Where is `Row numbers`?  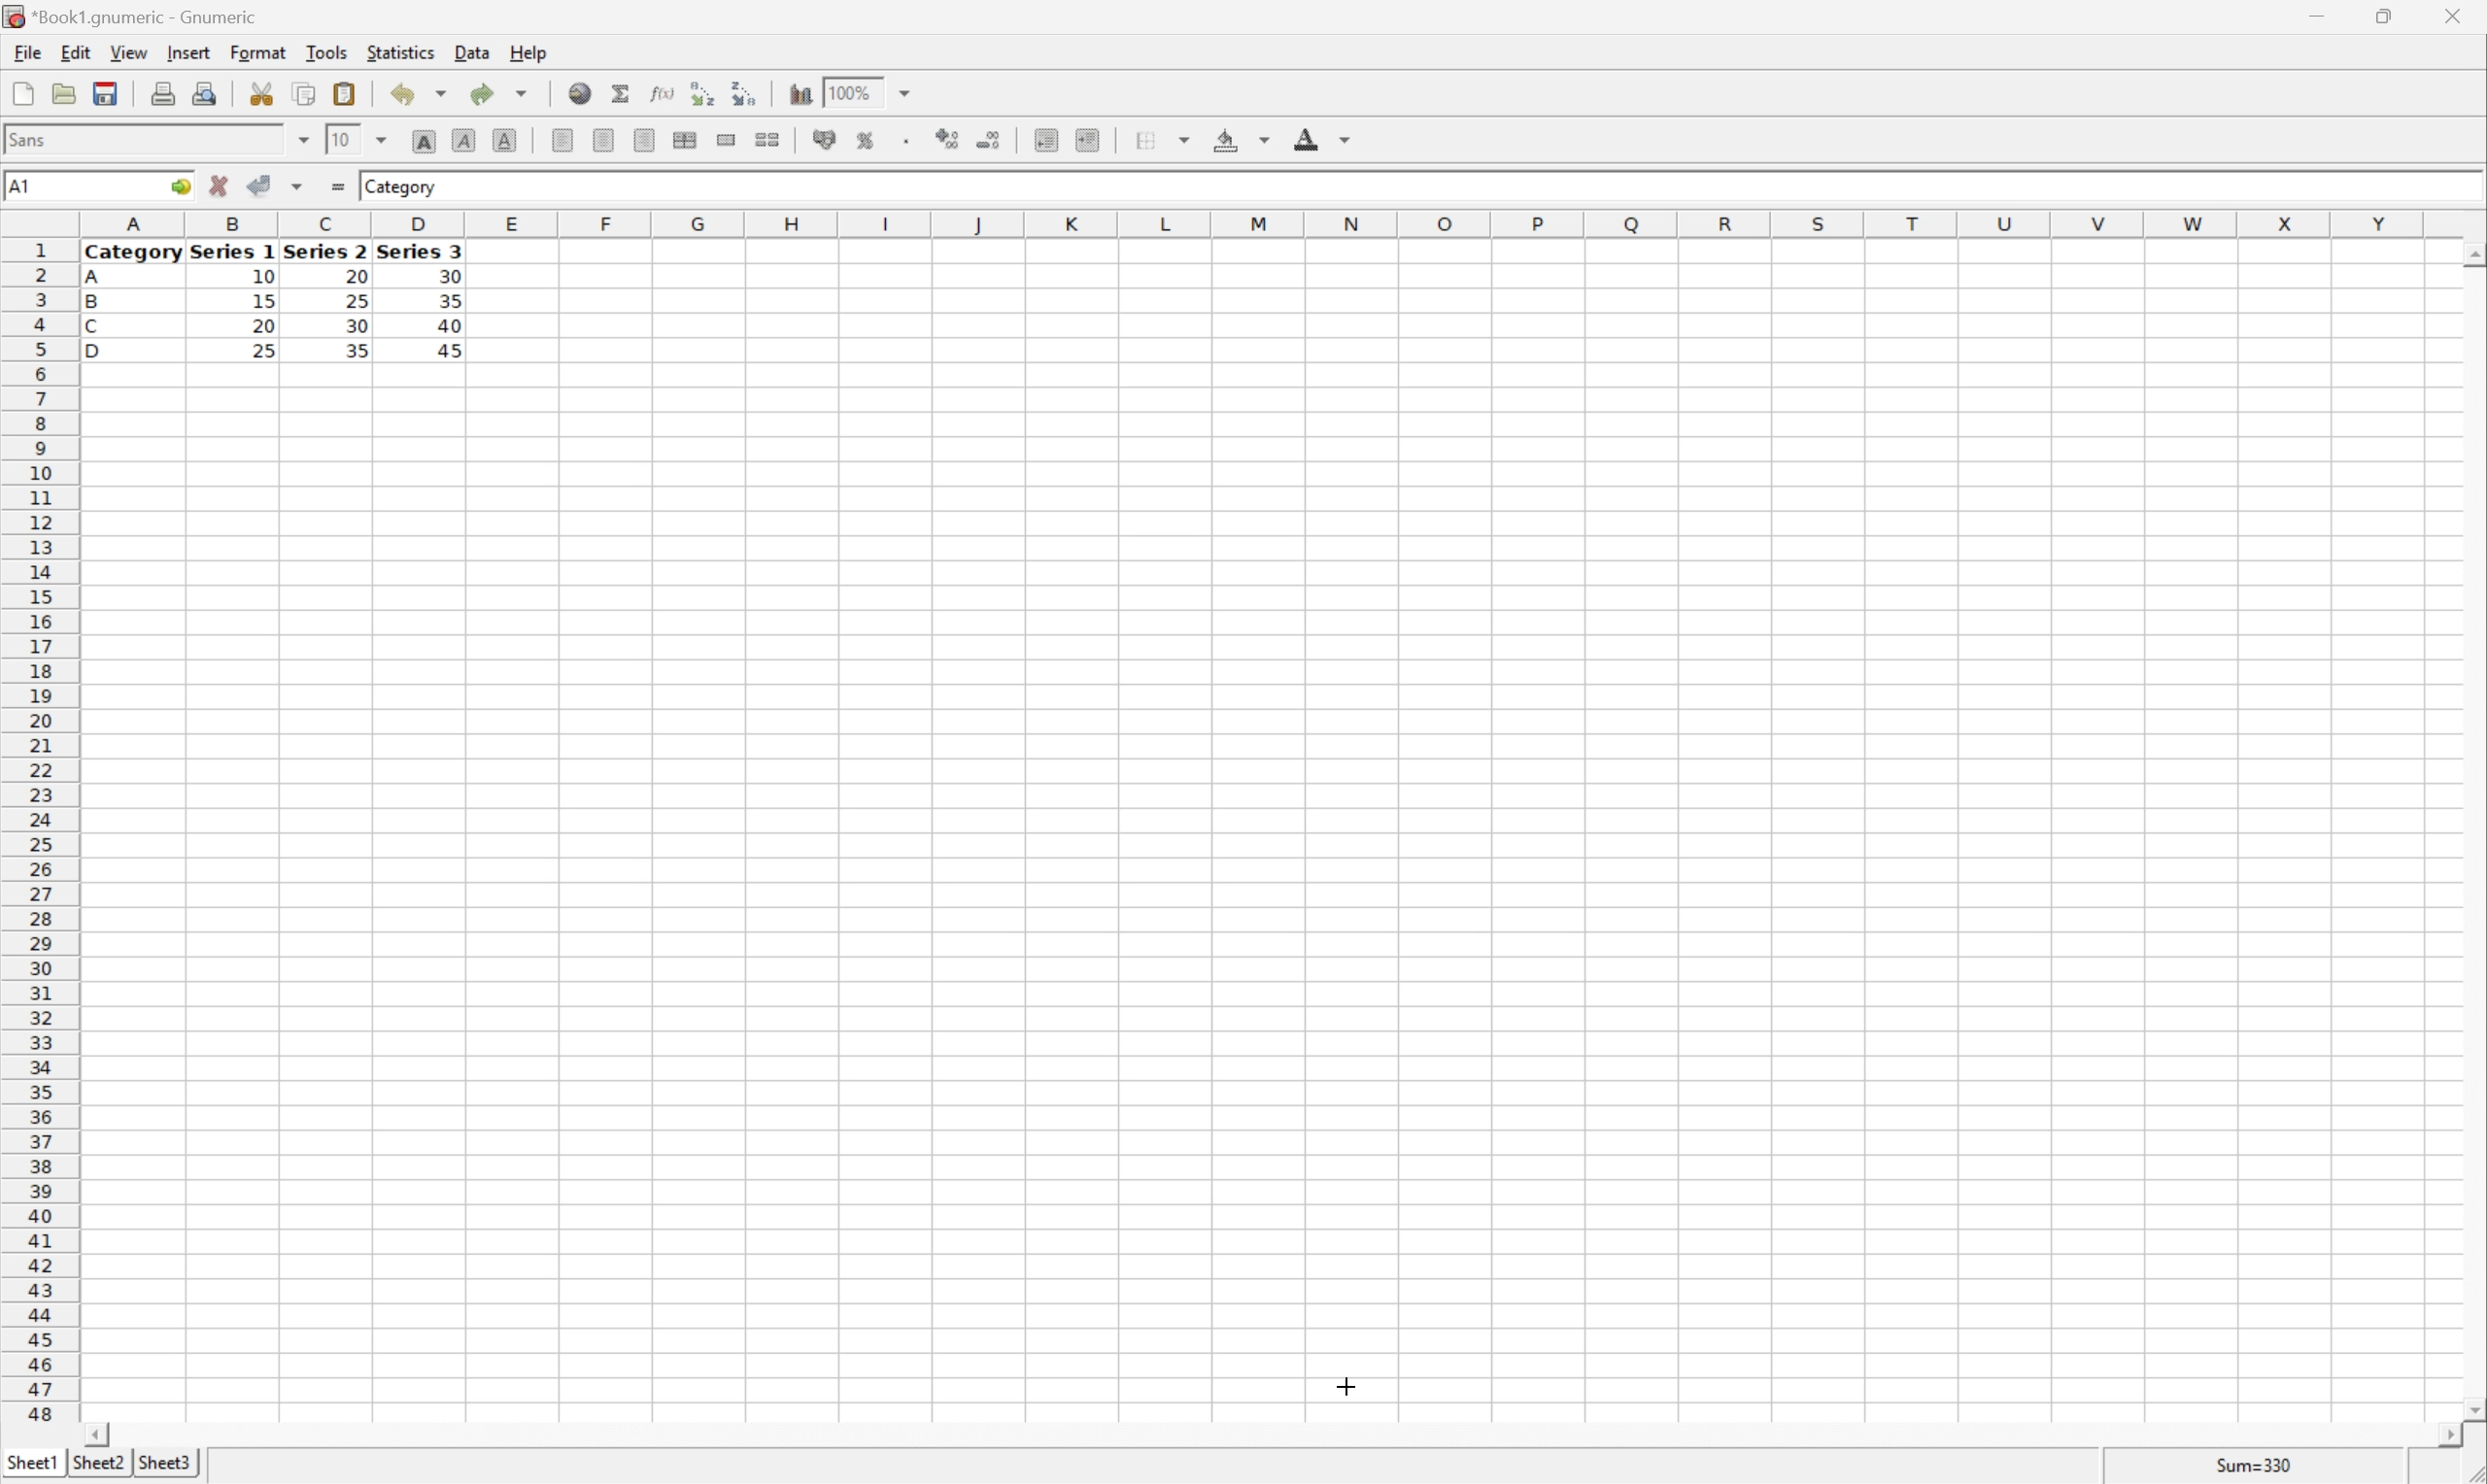 Row numbers is located at coordinates (37, 830).